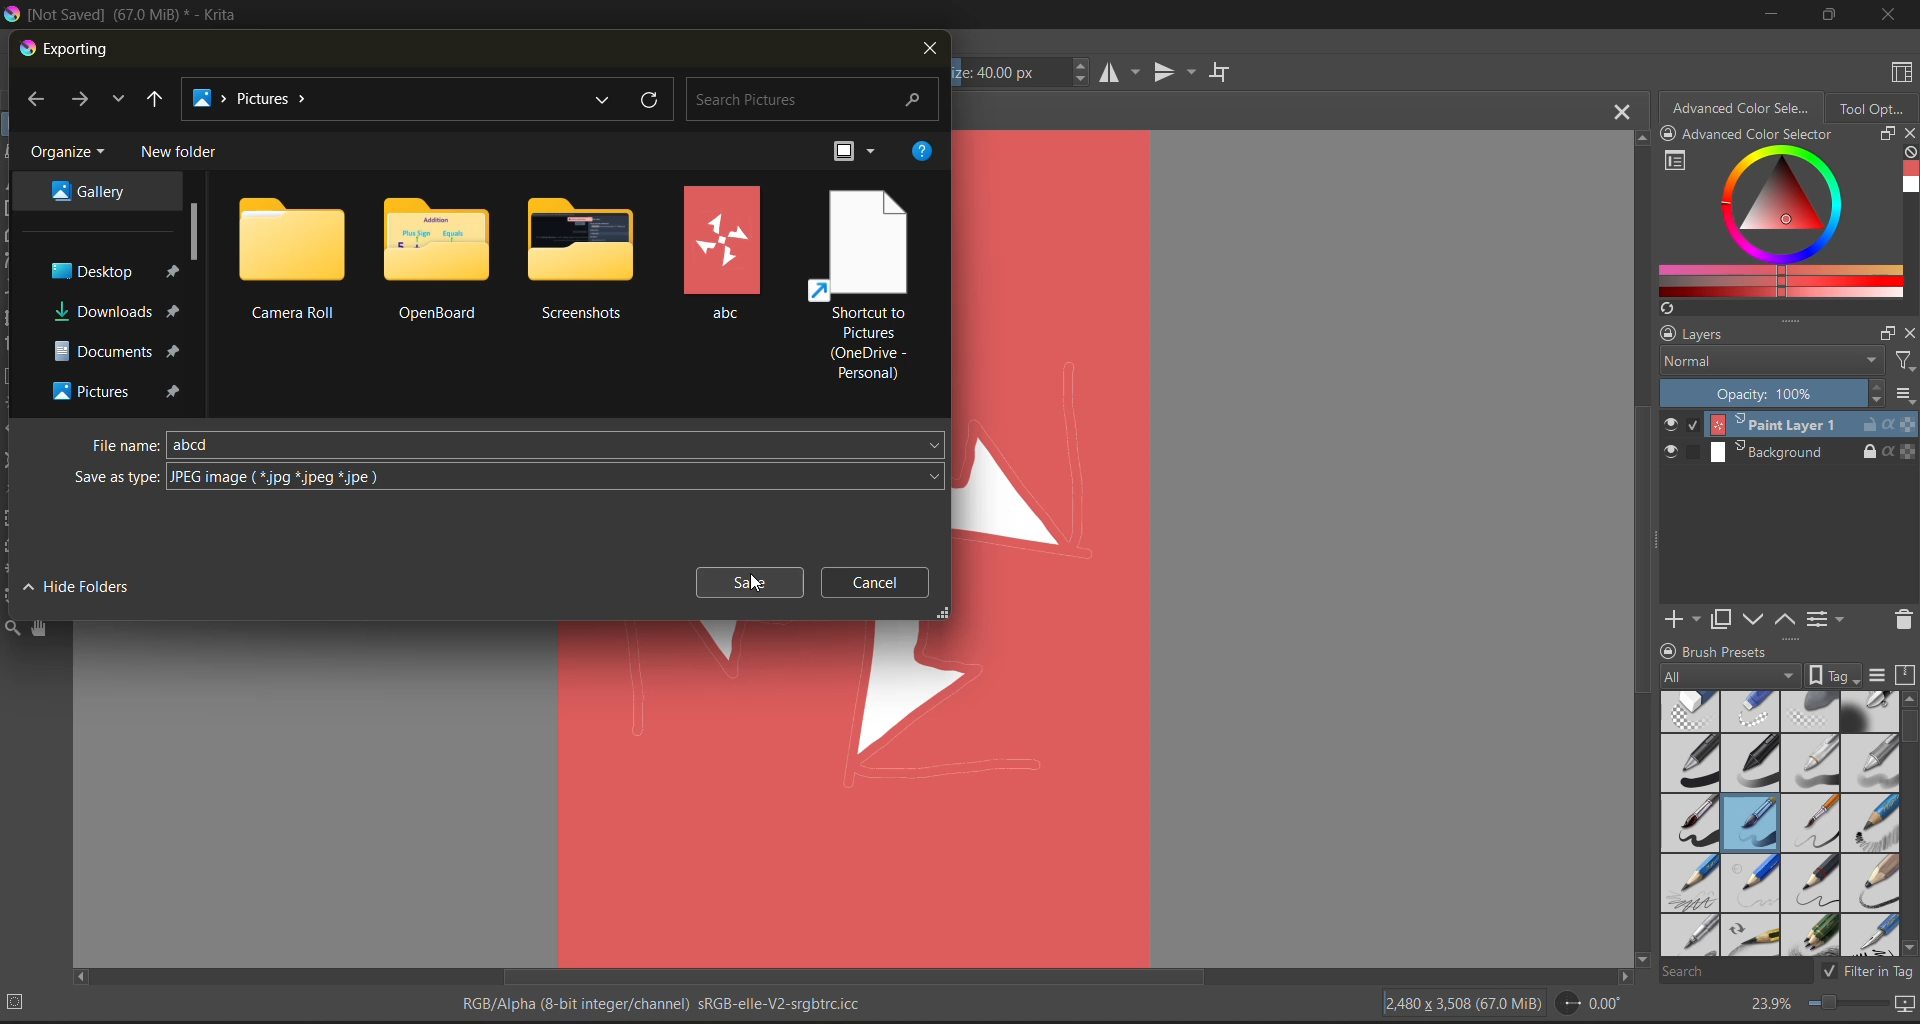 The image size is (1920, 1024). I want to click on view or change the layer properties, so click(1827, 617).